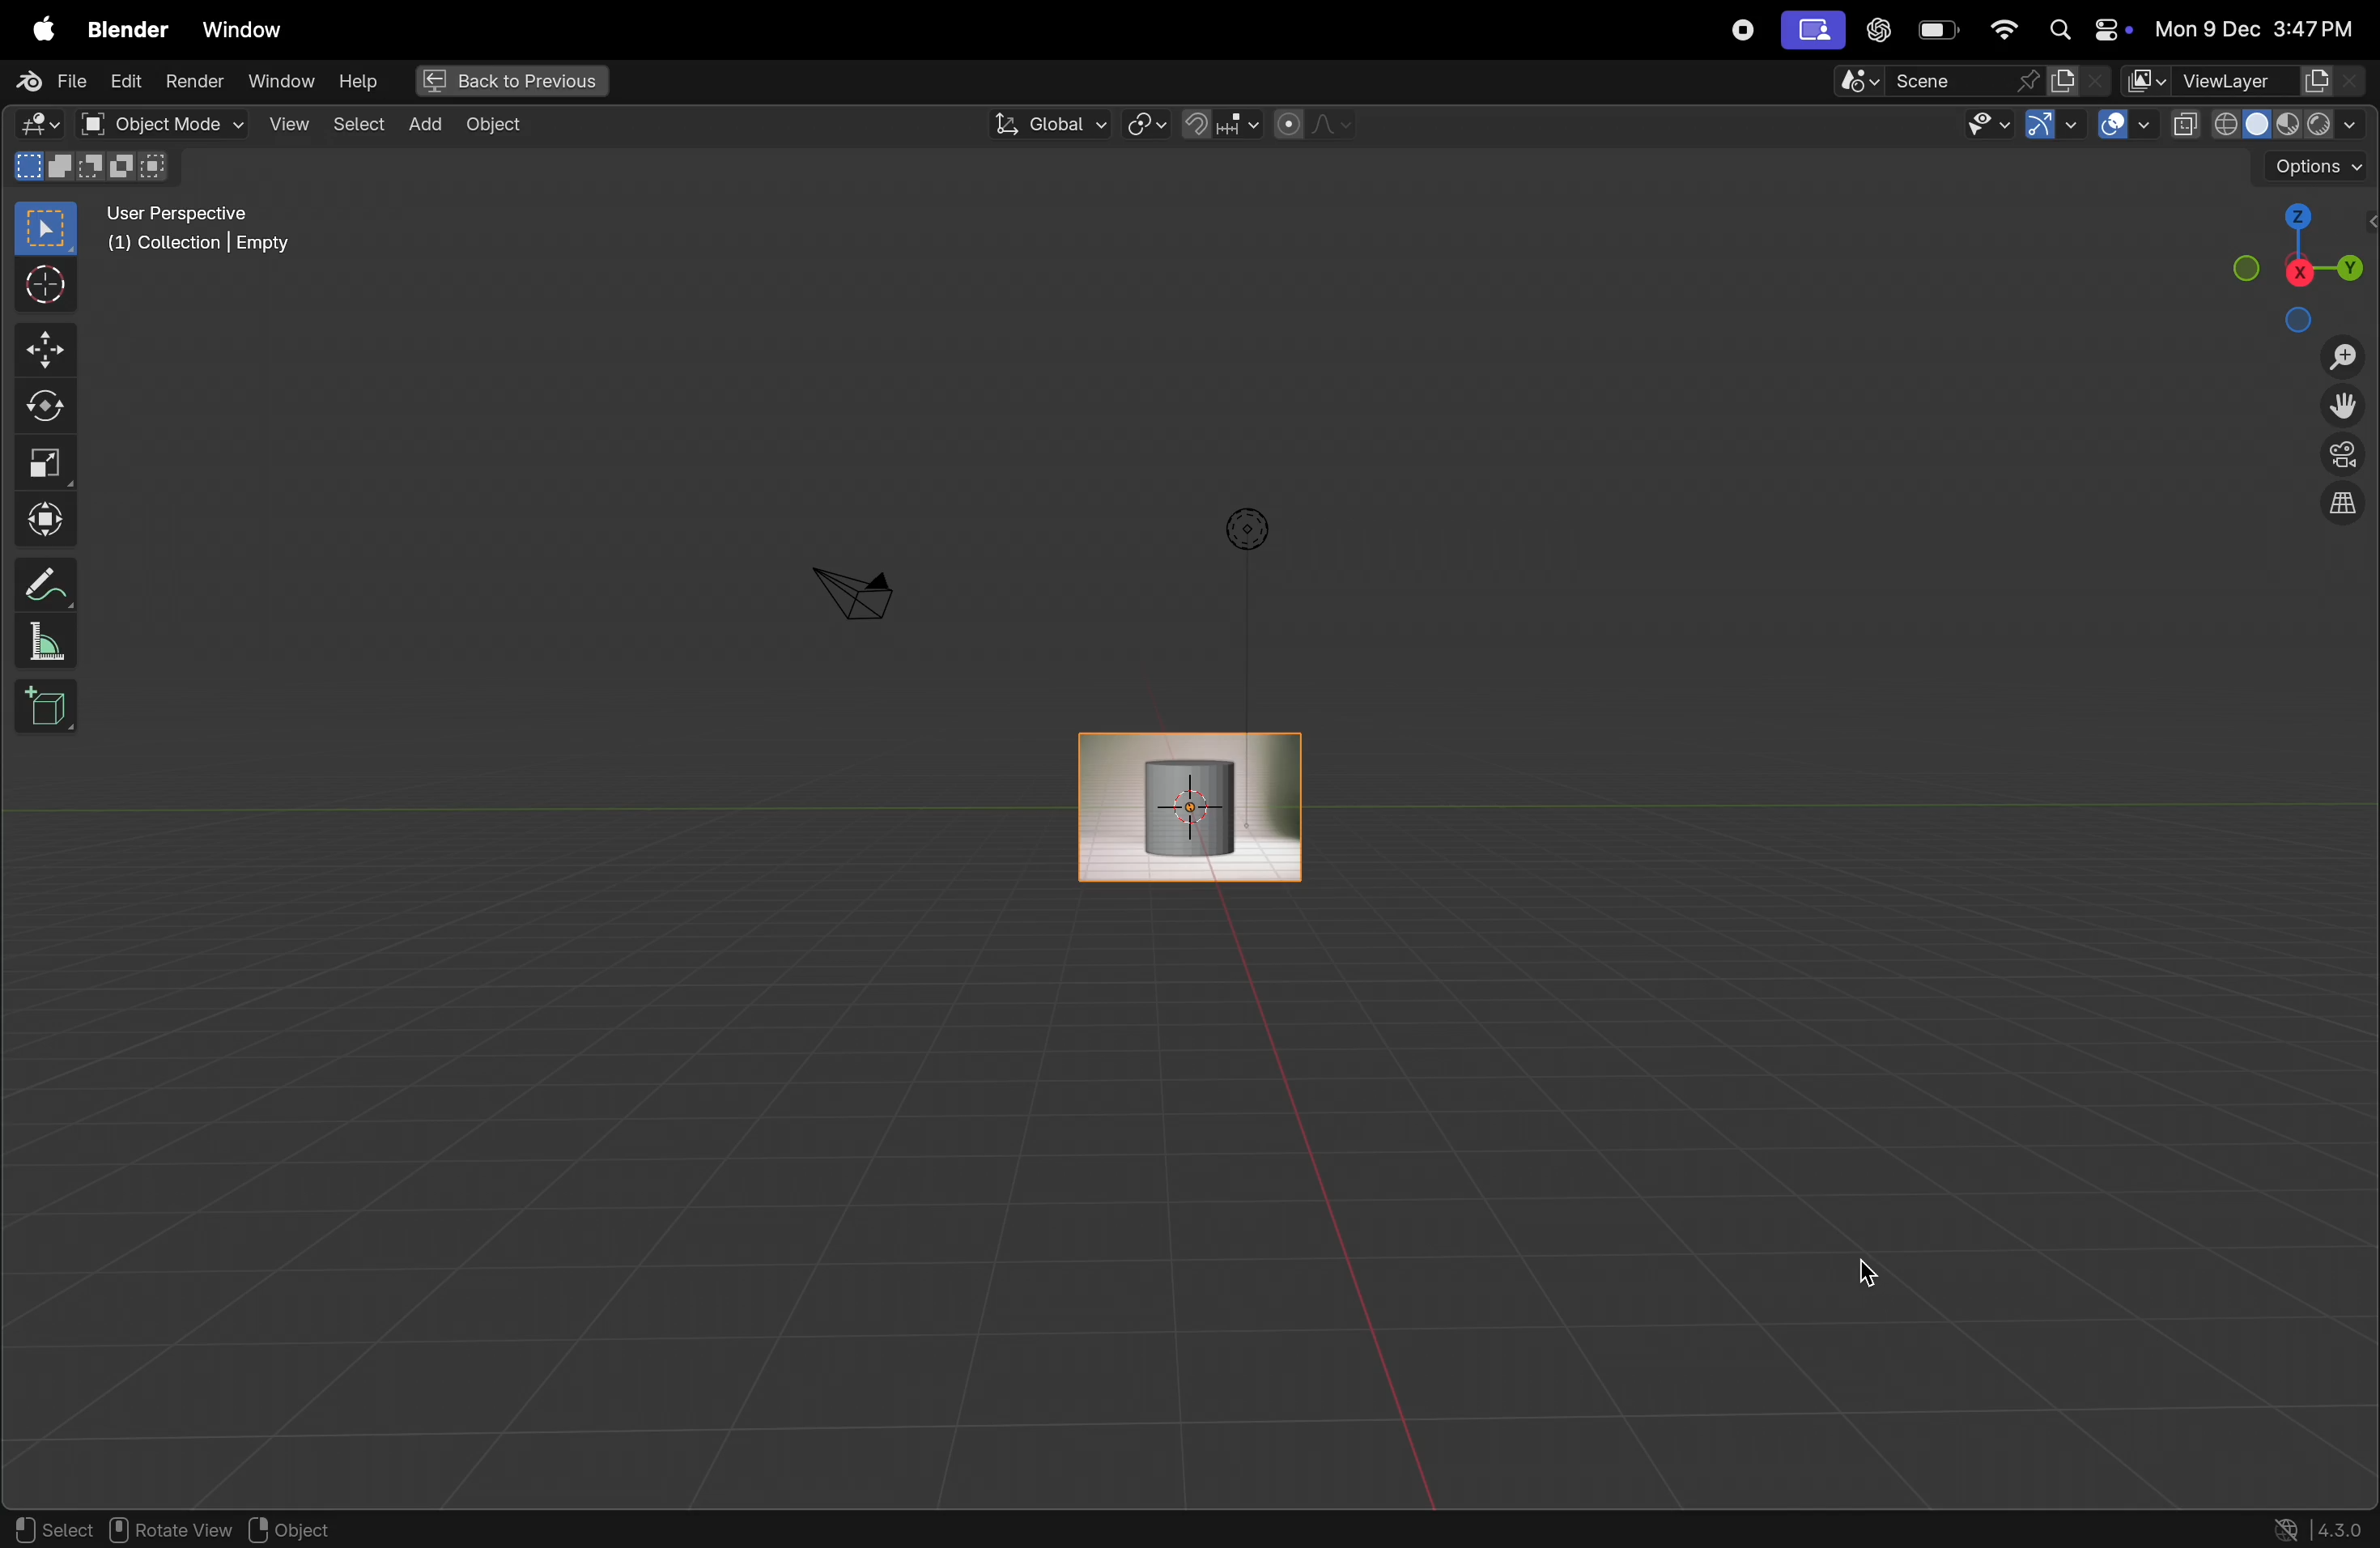 This screenshot has width=2380, height=1548. I want to click on overlays, so click(2120, 125).